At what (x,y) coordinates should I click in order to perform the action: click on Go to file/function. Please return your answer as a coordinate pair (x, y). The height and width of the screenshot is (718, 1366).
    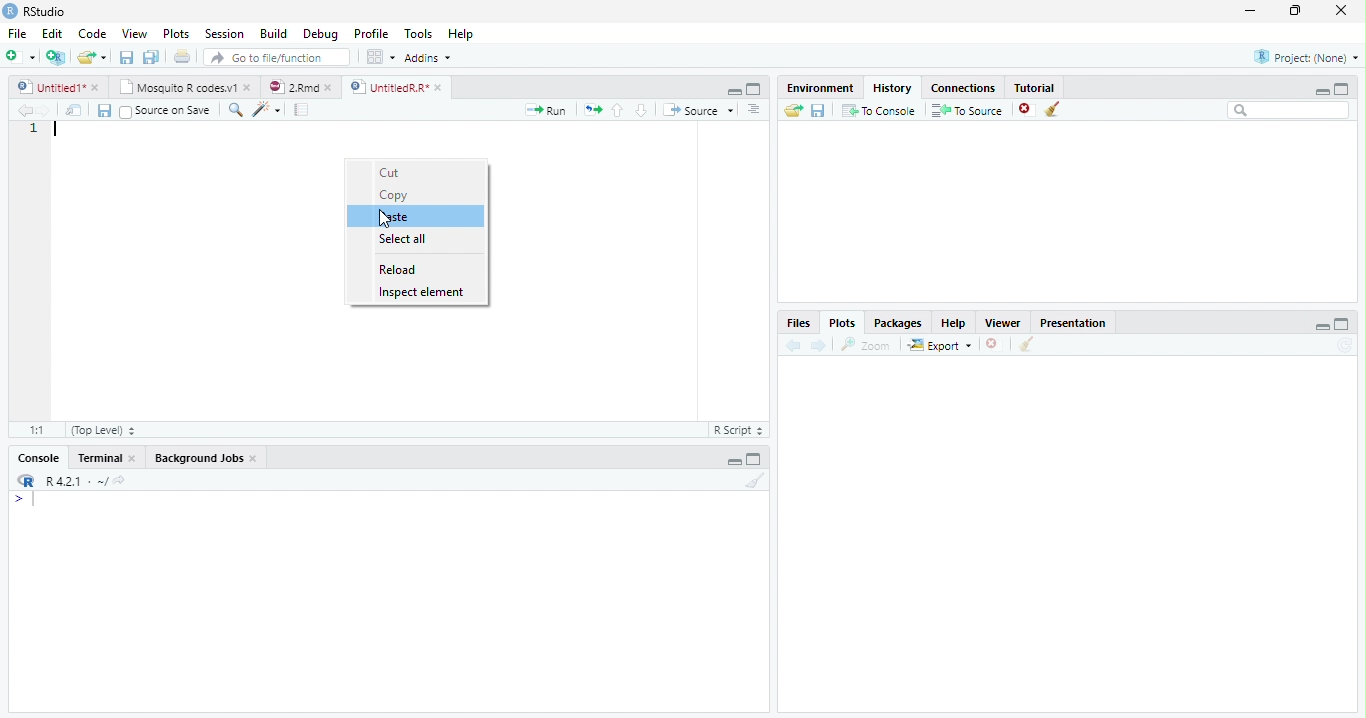
    Looking at the image, I should click on (277, 57).